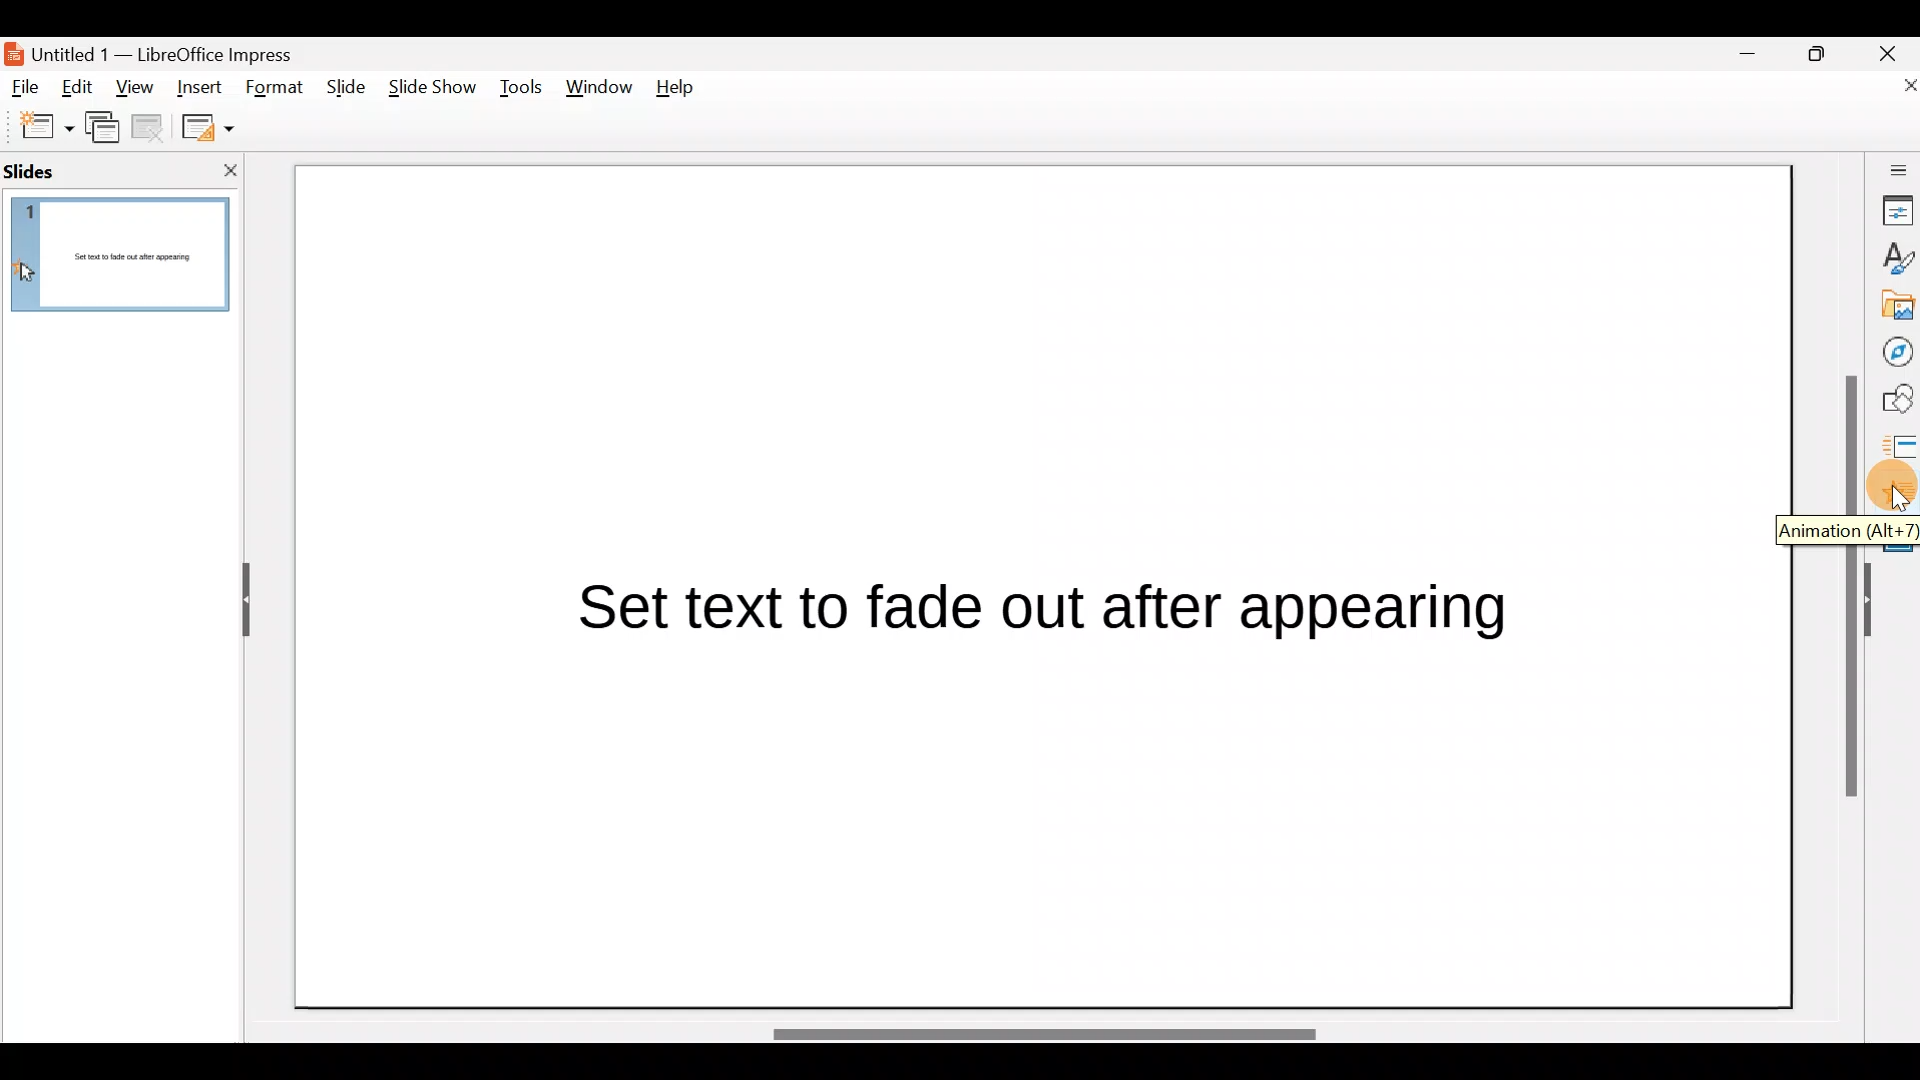 The height and width of the screenshot is (1080, 1920). I want to click on Help, so click(683, 92).